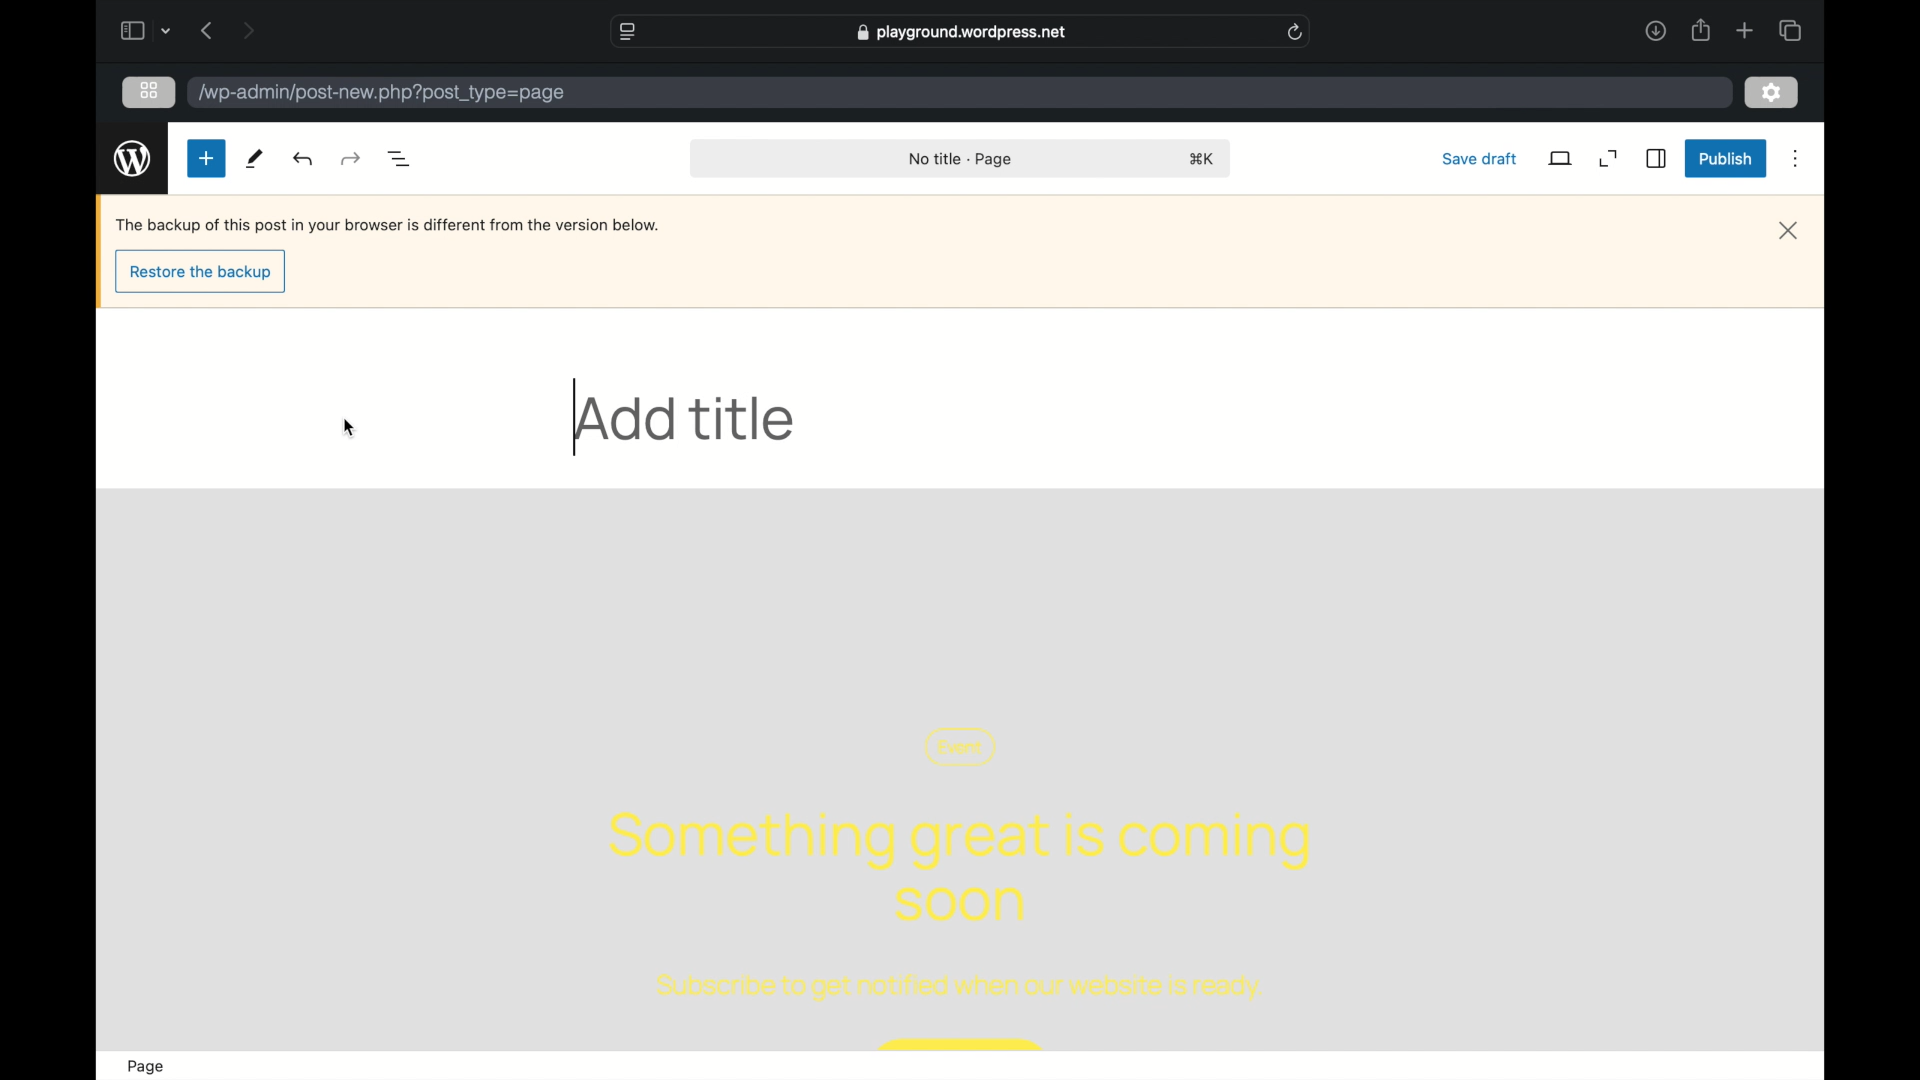 The image size is (1920, 1080). I want to click on view, so click(1560, 159).